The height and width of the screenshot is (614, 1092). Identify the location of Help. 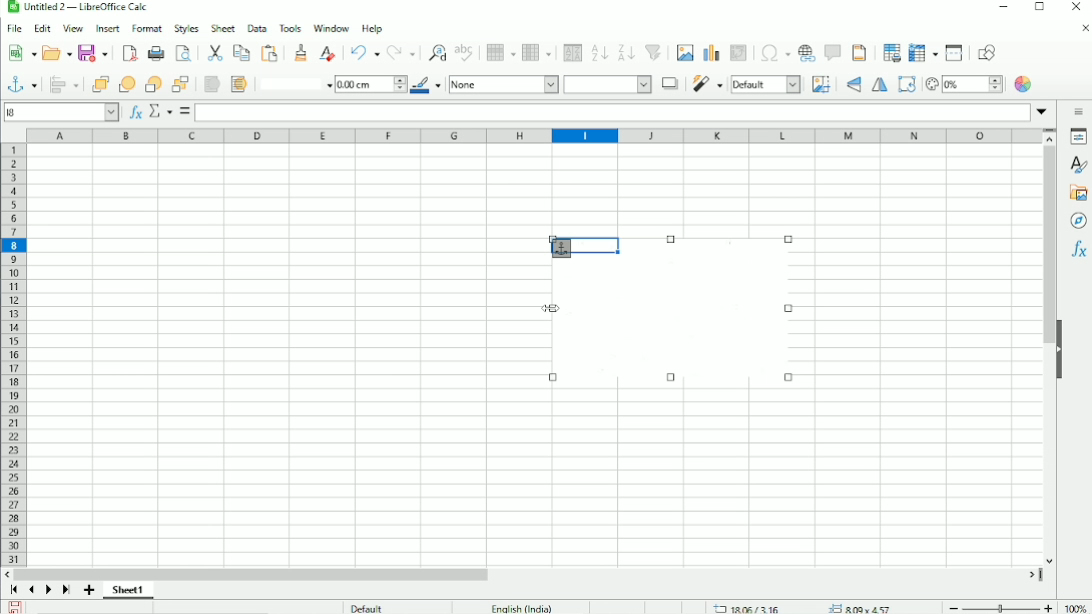
(372, 28).